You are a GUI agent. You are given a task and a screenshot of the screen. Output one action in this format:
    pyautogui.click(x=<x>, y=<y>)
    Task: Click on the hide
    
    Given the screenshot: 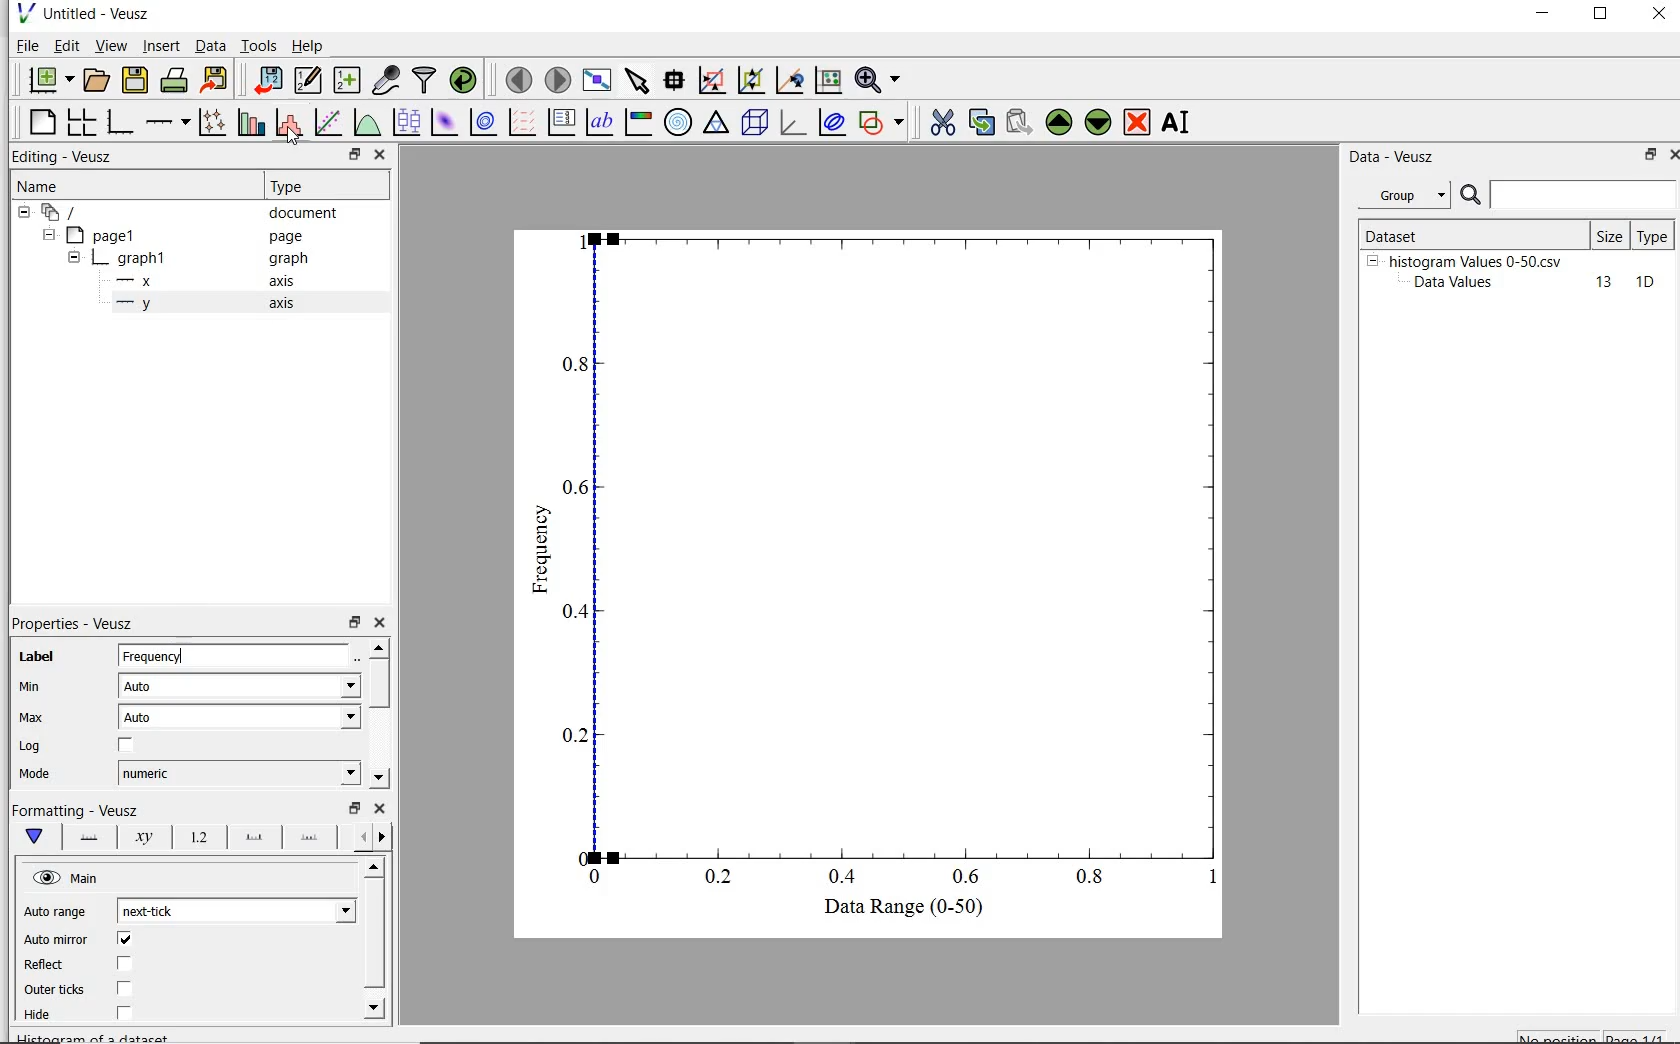 What is the action you would take?
    pyautogui.click(x=74, y=259)
    